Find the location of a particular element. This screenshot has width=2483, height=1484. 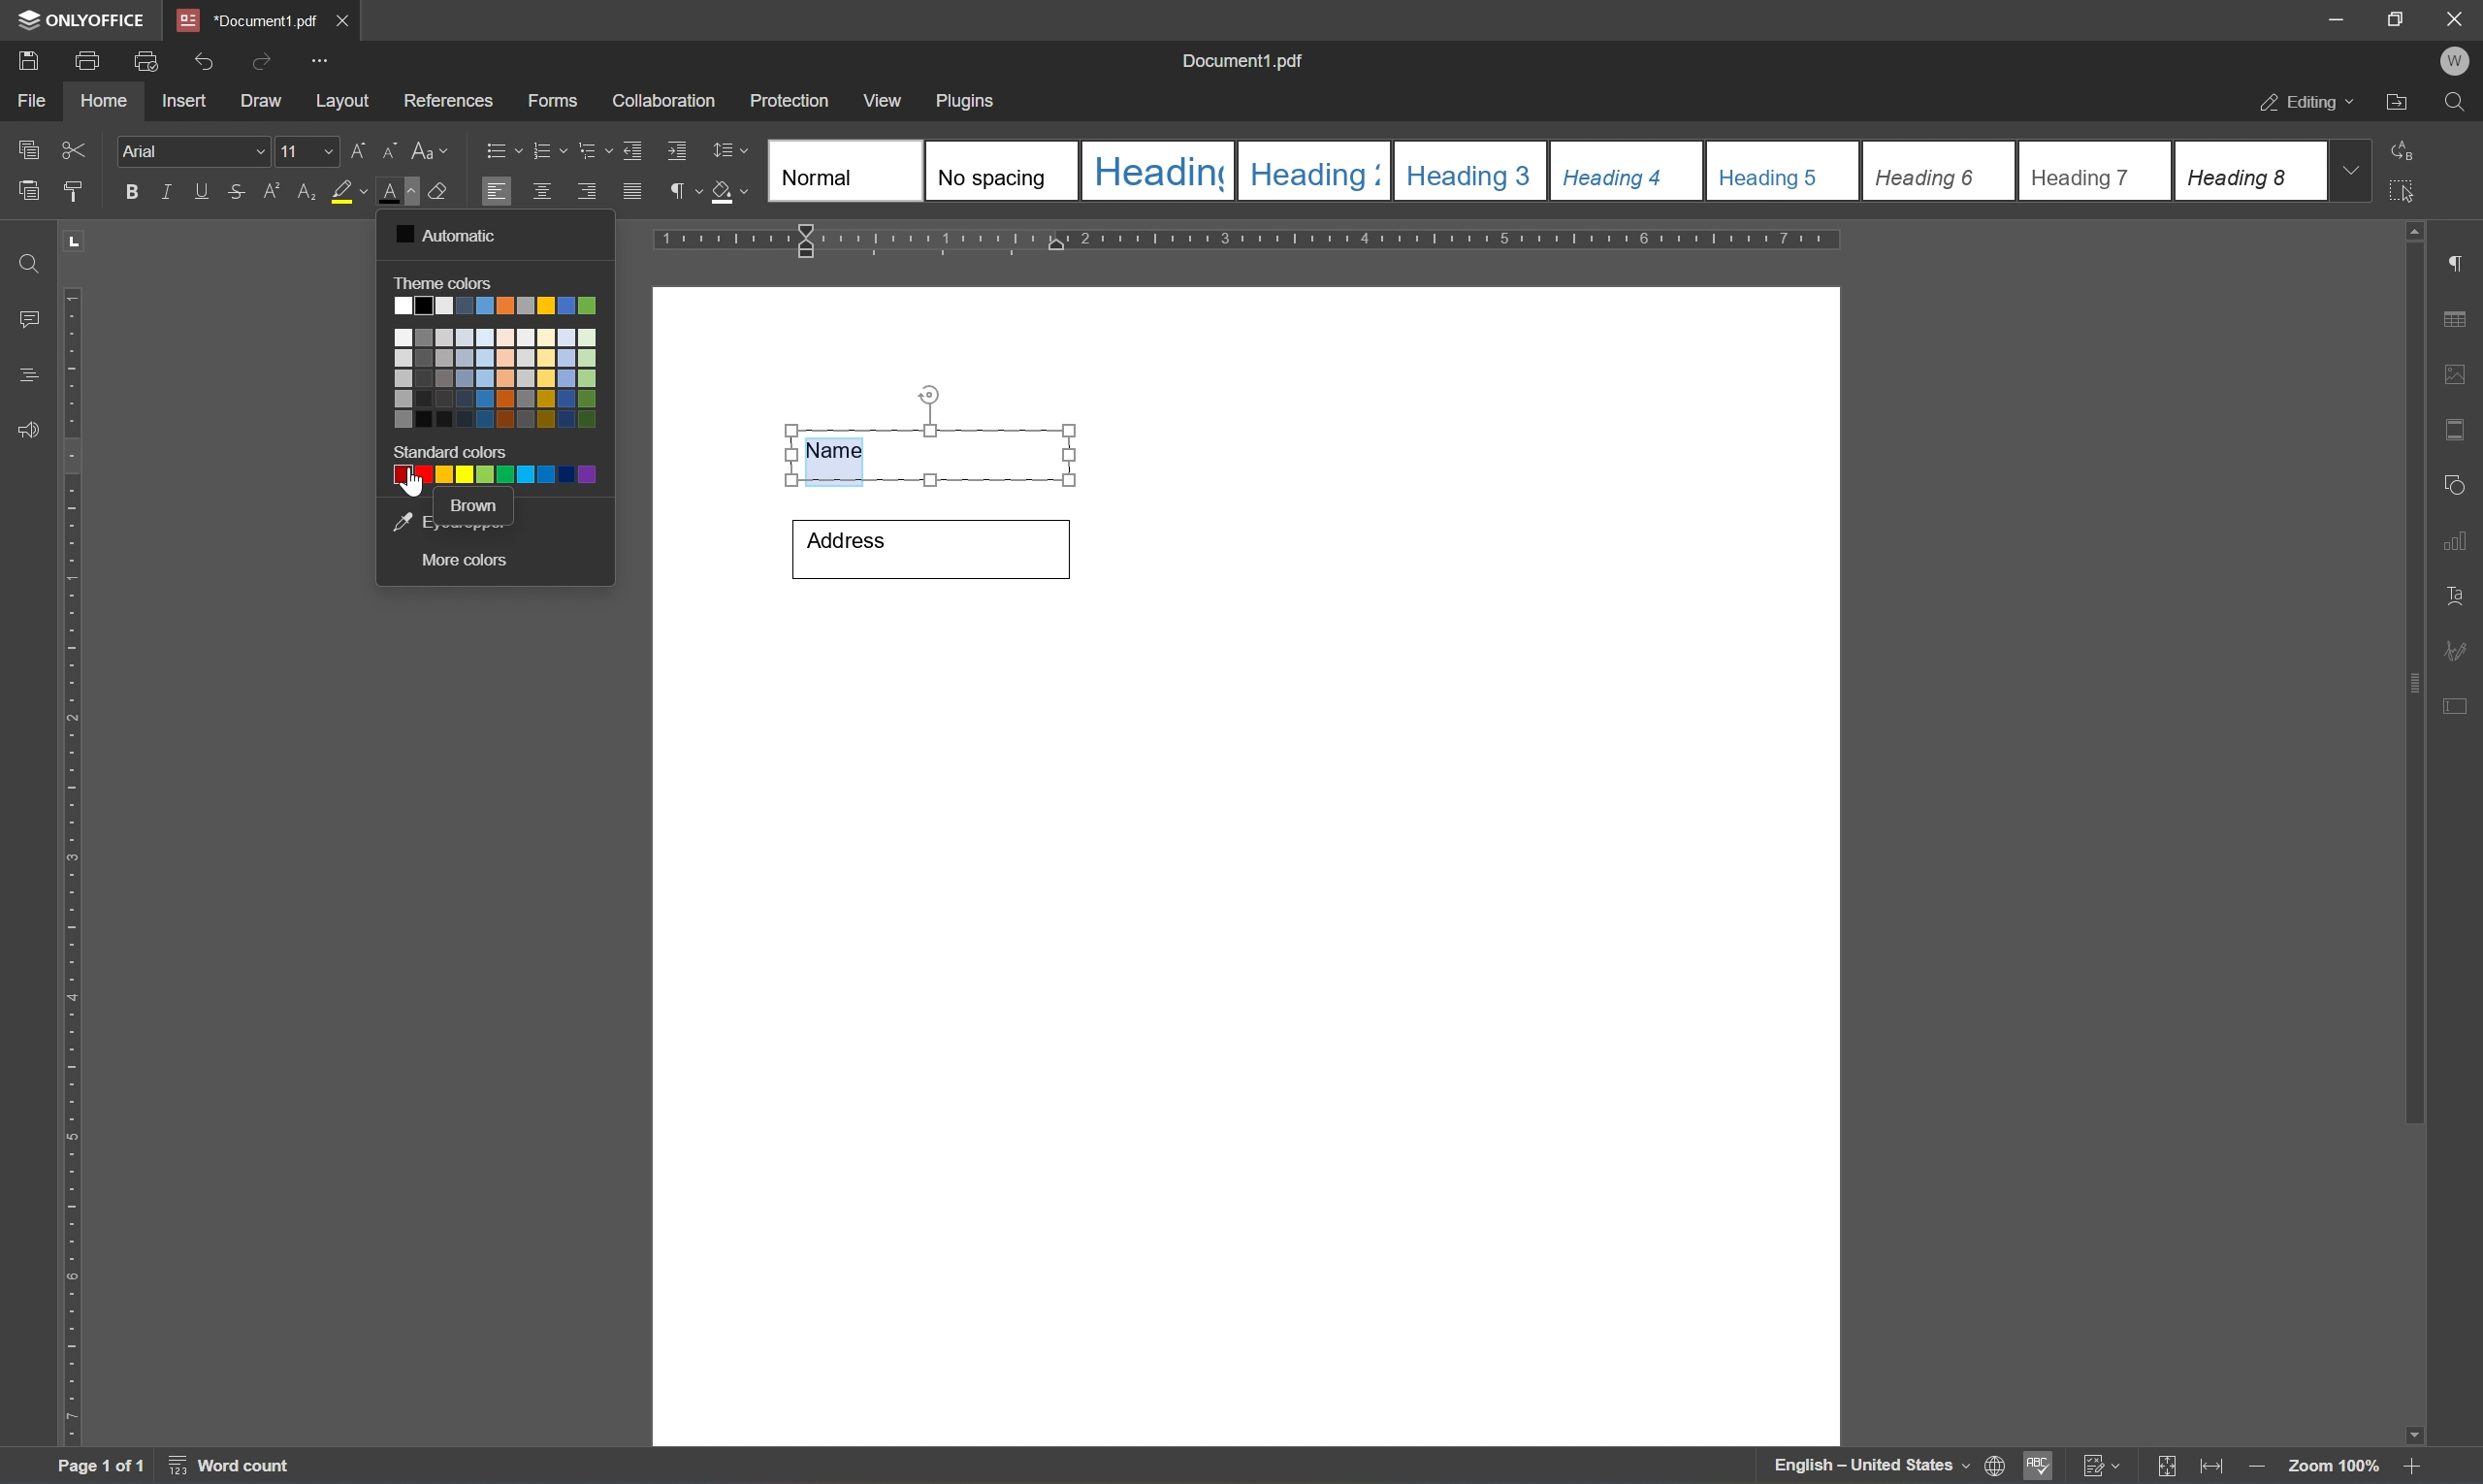

editing is located at coordinates (2299, 104).